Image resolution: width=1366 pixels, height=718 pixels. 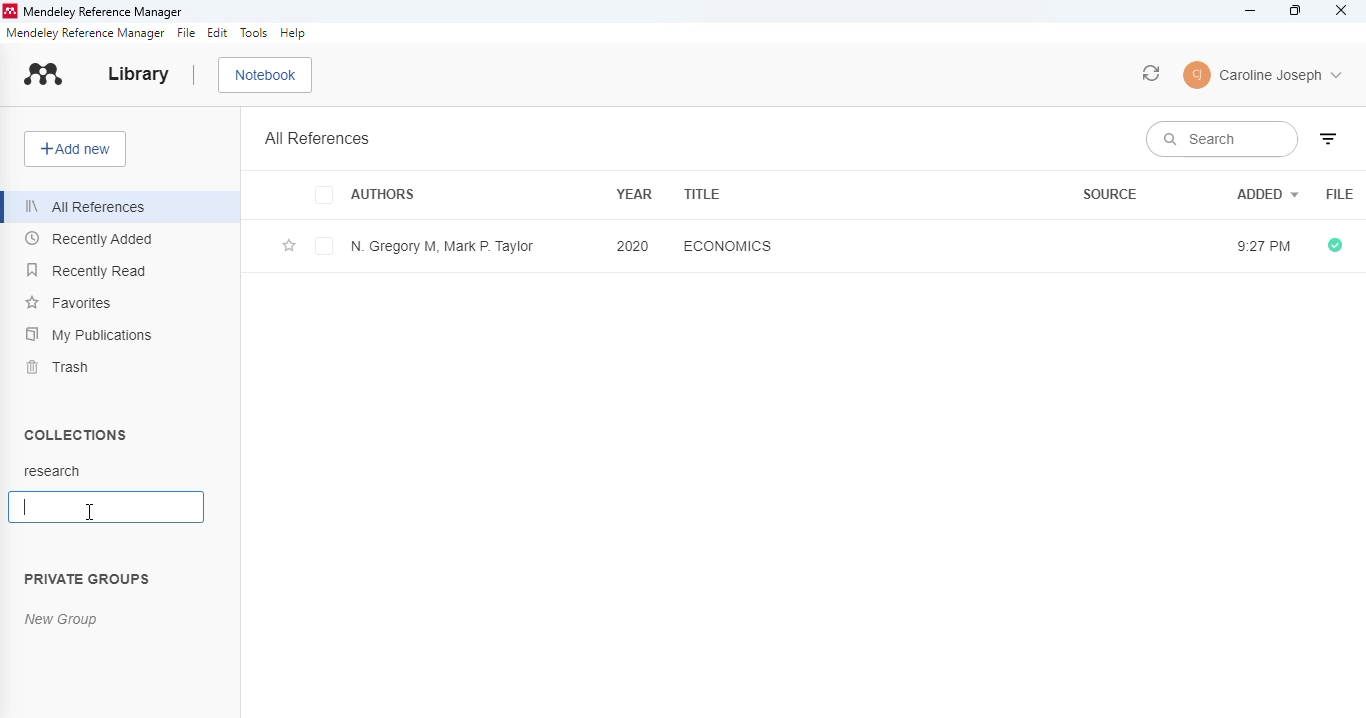 I want to click on close, so click(x=1343, y=11).